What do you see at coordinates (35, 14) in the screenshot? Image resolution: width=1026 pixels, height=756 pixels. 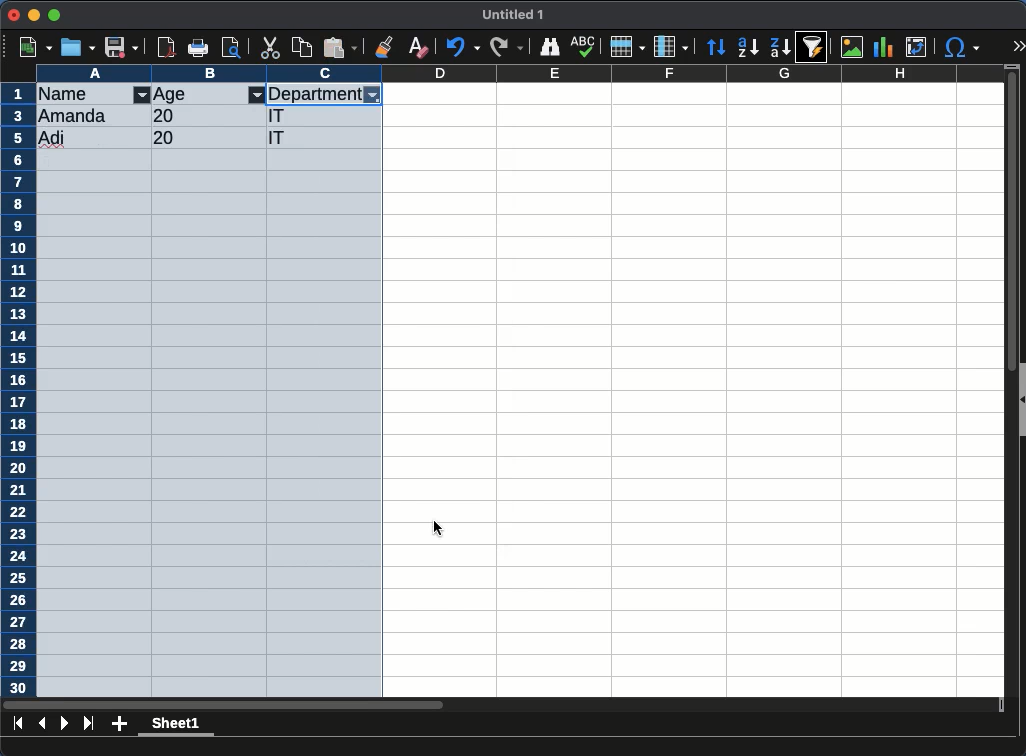 I see `minimize` at bounding box center [35, 14].